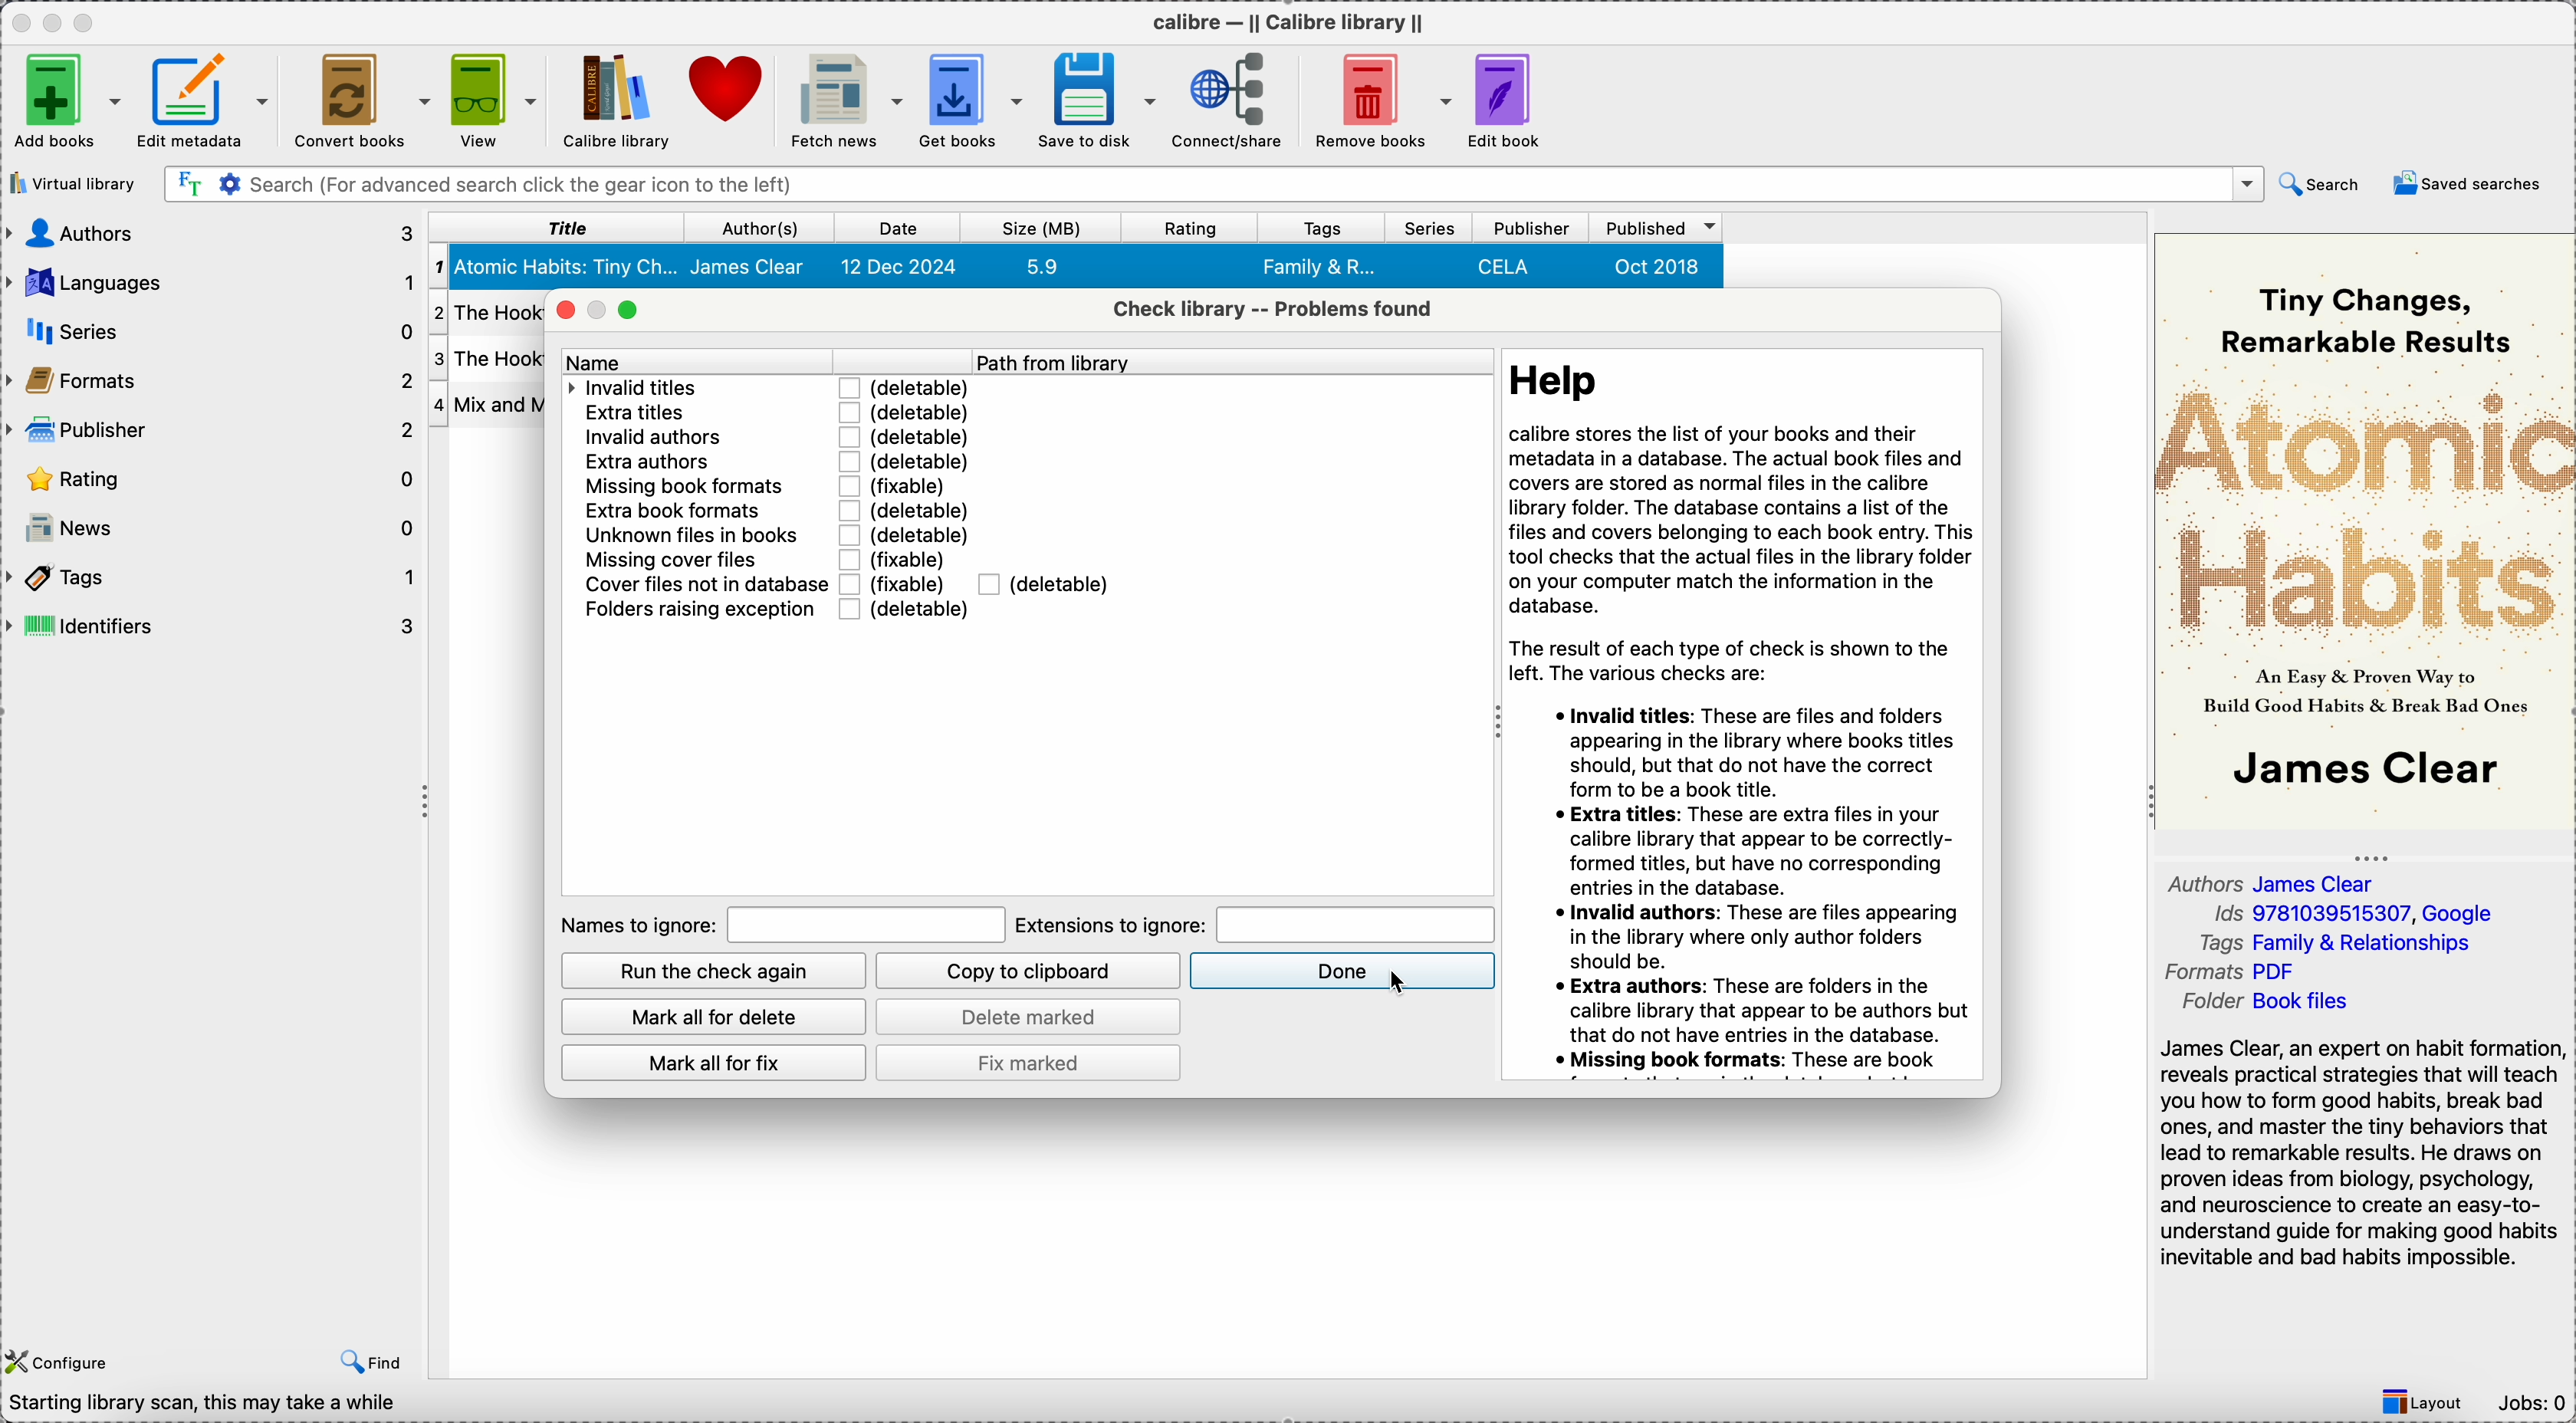 The width and height of the screenshot is (2576, 1423). I want to click on click on done, so click(1341, 970).